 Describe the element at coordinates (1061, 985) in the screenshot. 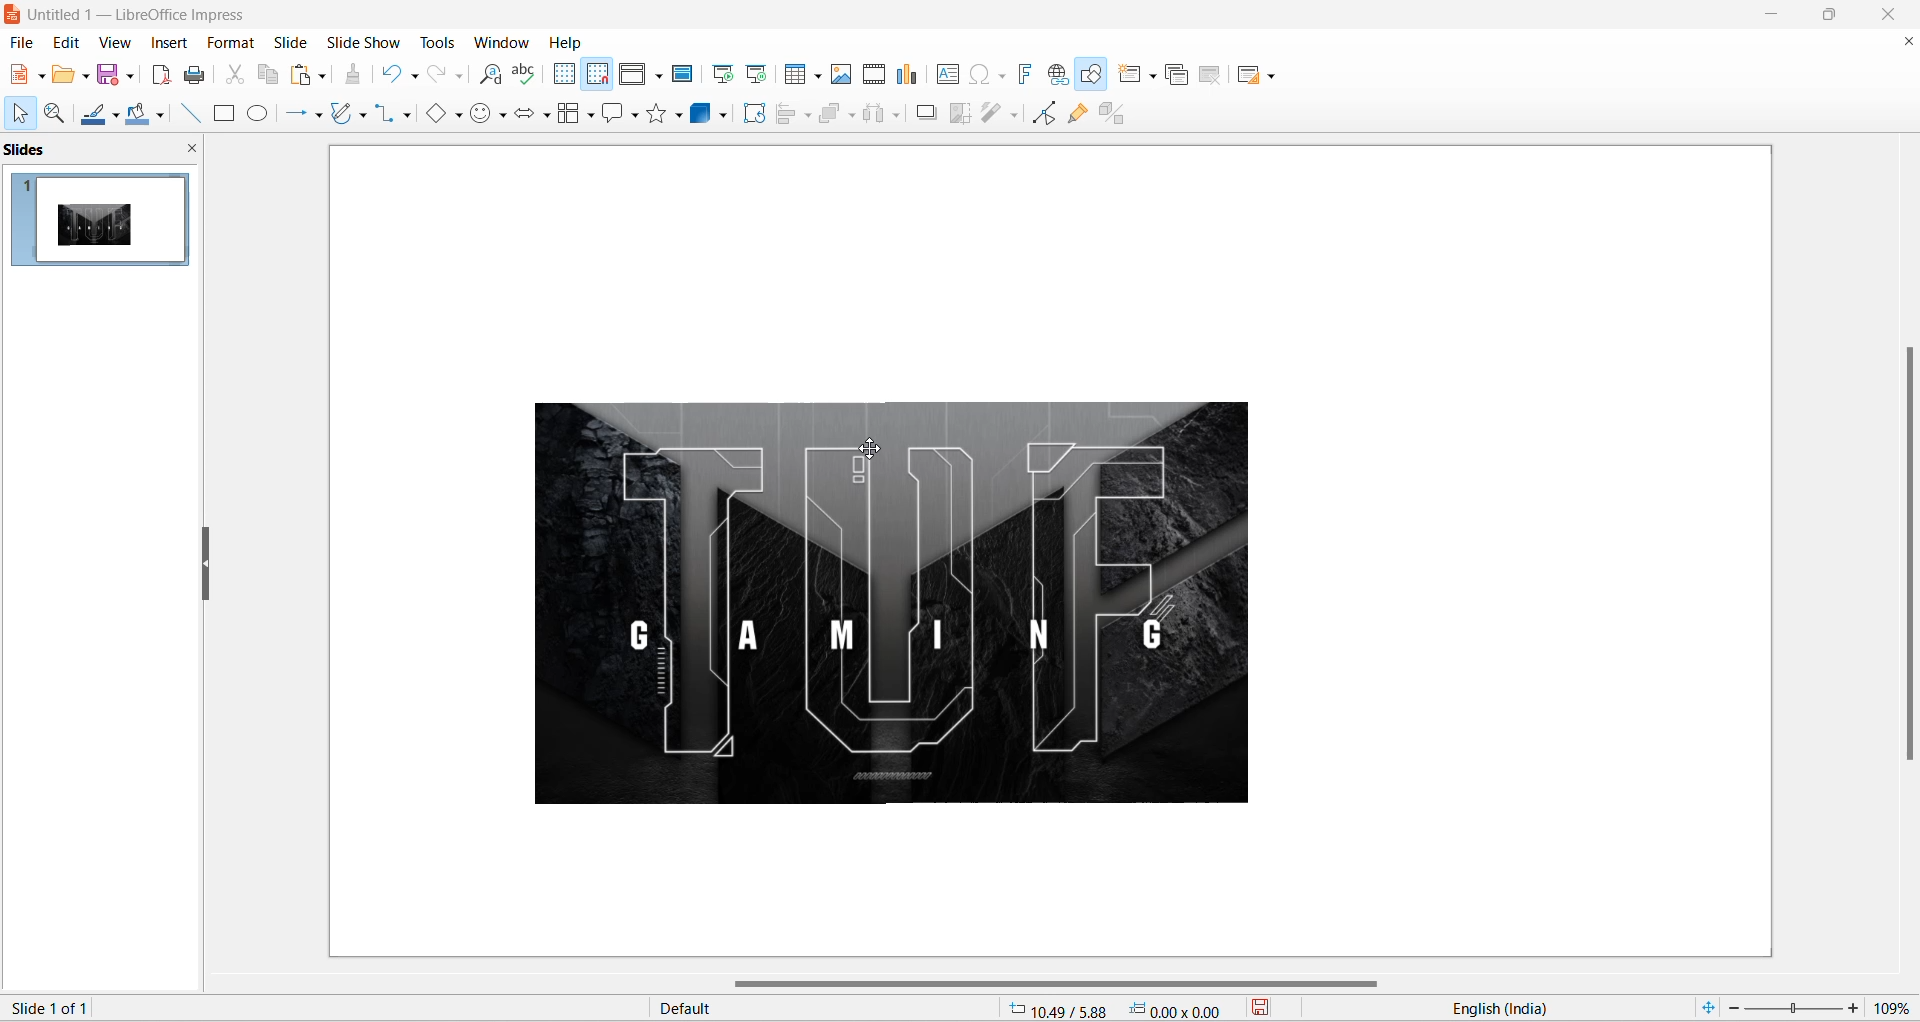

I see `horizontal scroll bar` at that location.